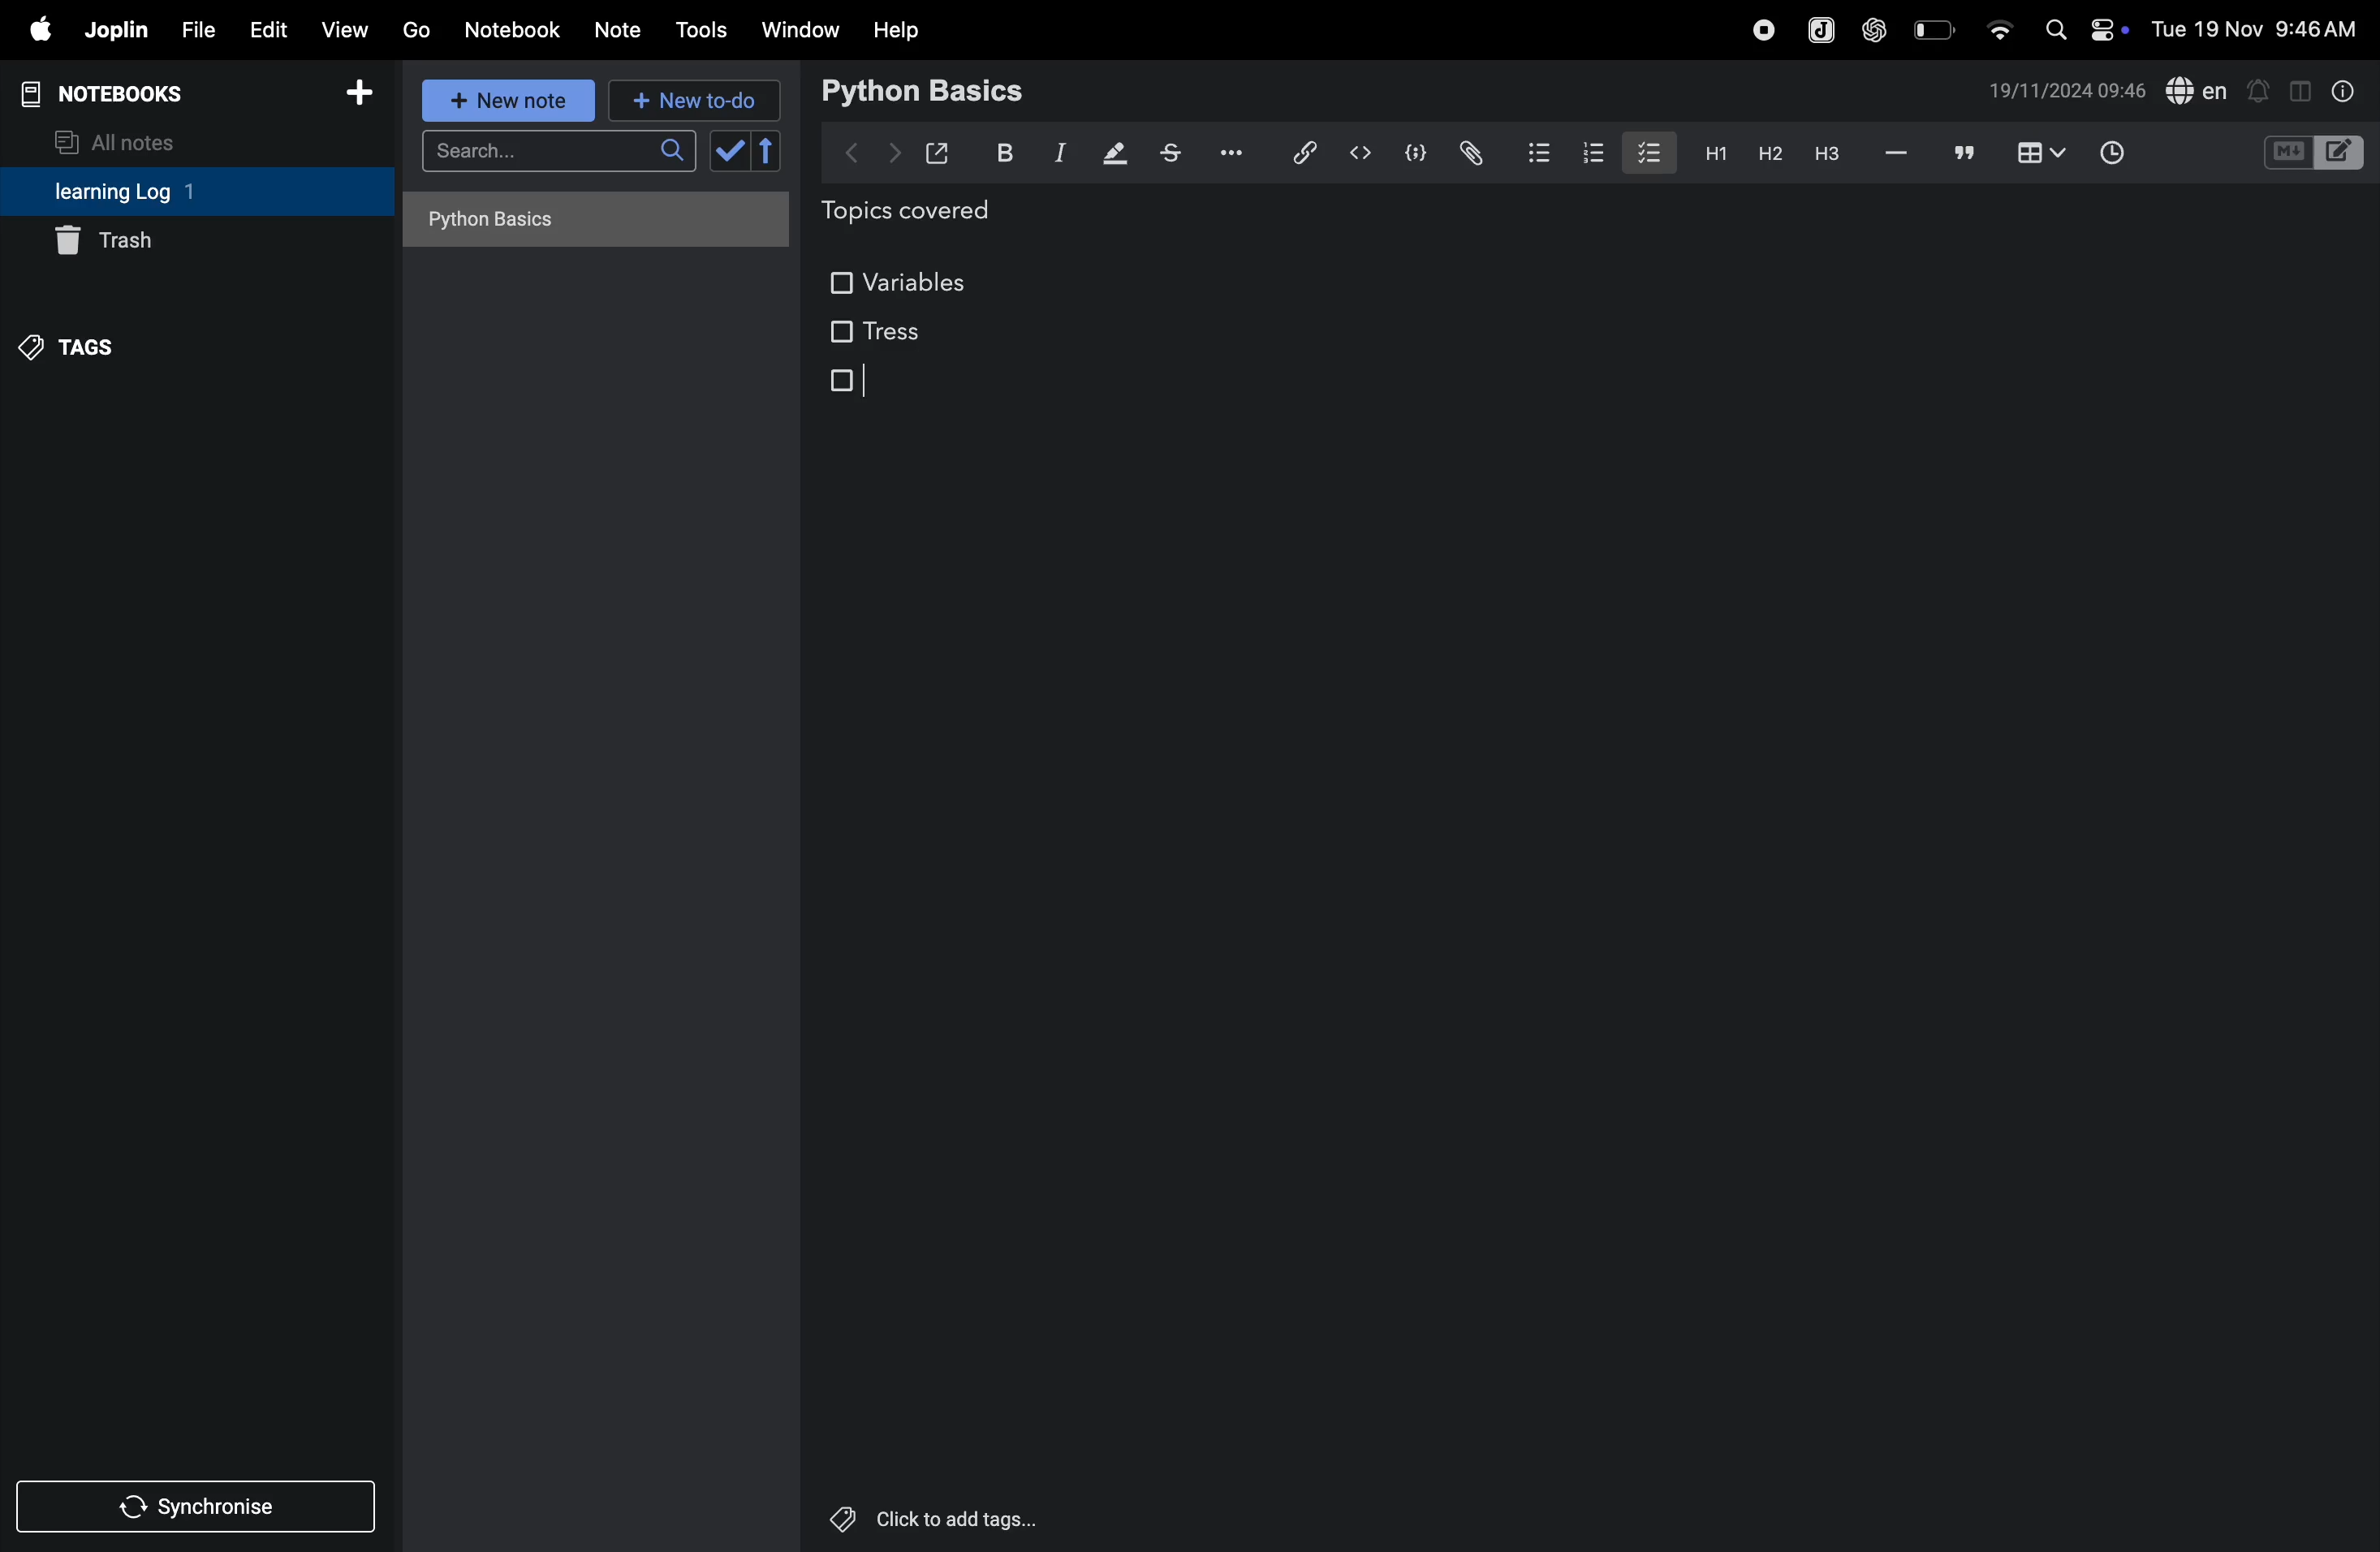  I want to click on no notes here, so click(589, 226).